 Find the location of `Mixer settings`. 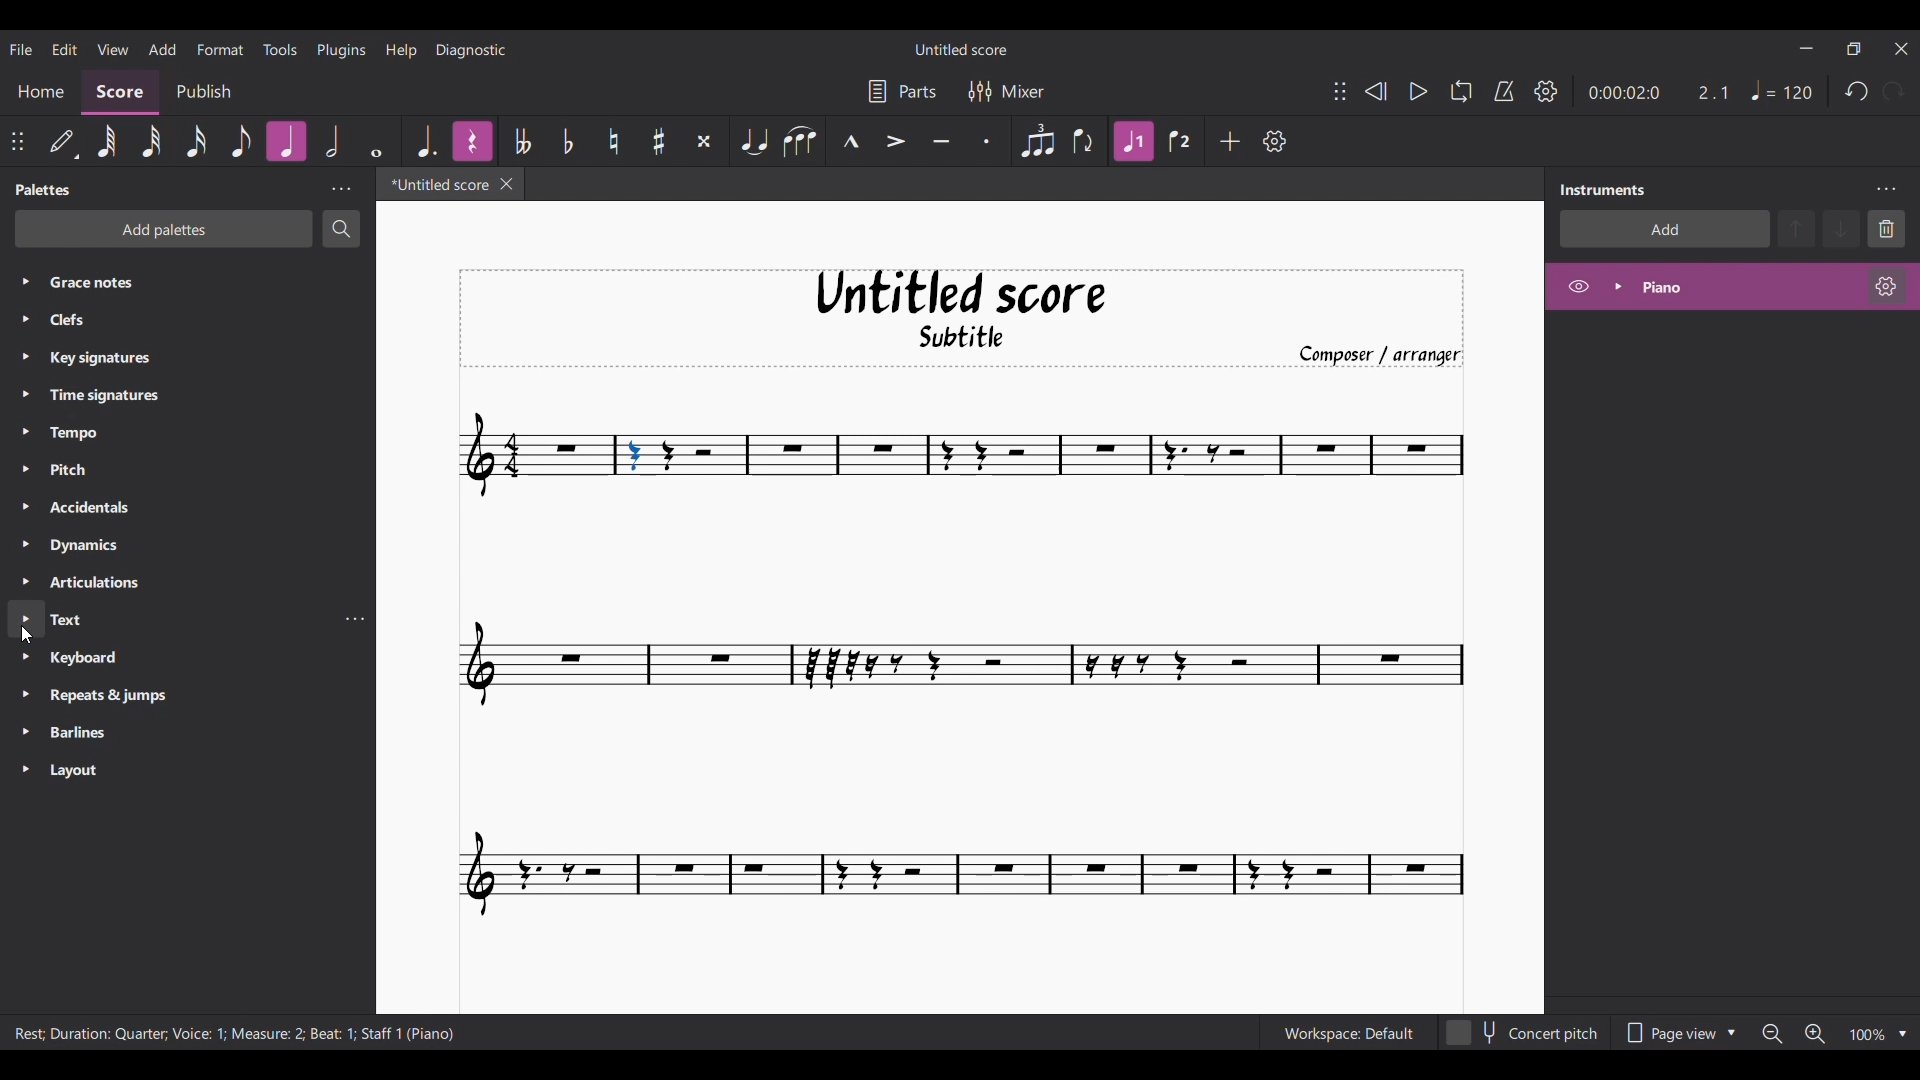

Mixer settings is located at coordinates (1007, 92).